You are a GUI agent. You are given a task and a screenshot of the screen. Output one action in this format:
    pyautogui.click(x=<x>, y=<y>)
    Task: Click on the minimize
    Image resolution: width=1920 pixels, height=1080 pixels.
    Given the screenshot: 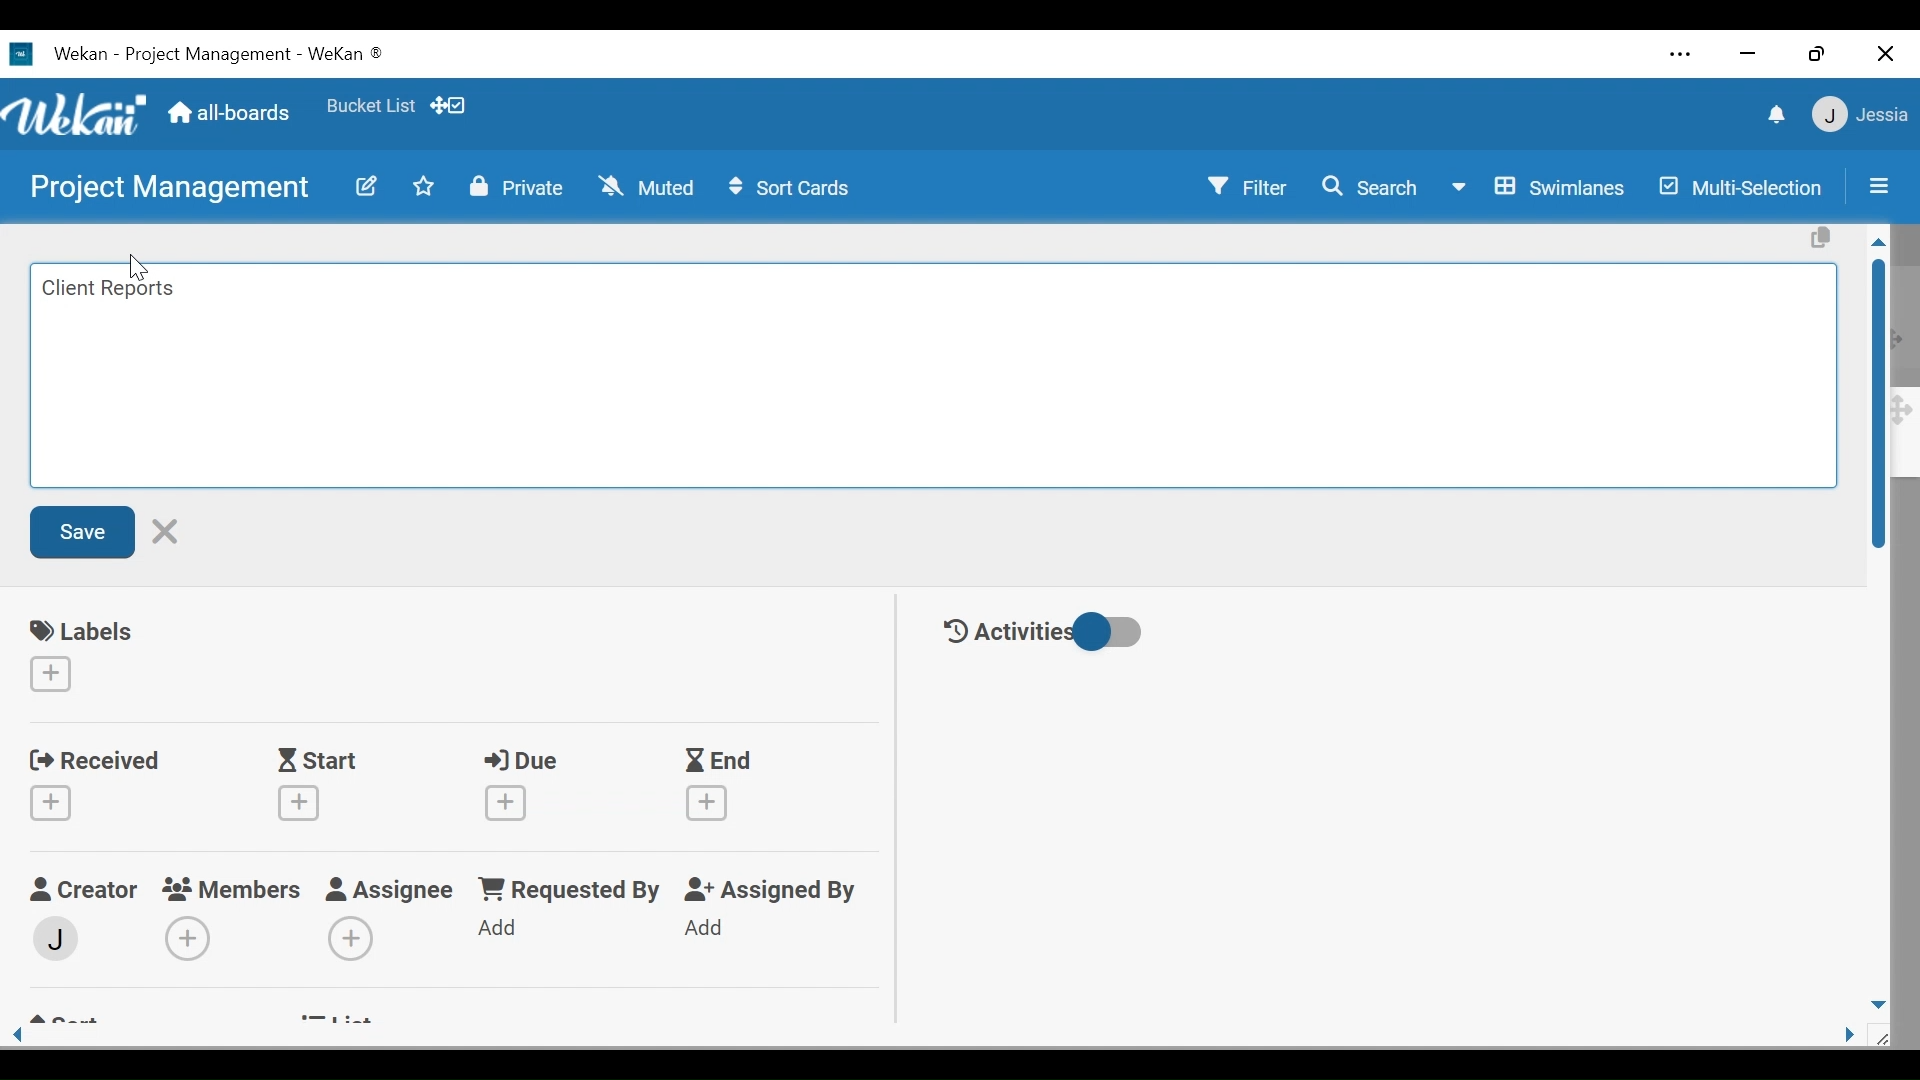 What is the action you would take?
    pyautogui.click(x=1748, y=54)
    